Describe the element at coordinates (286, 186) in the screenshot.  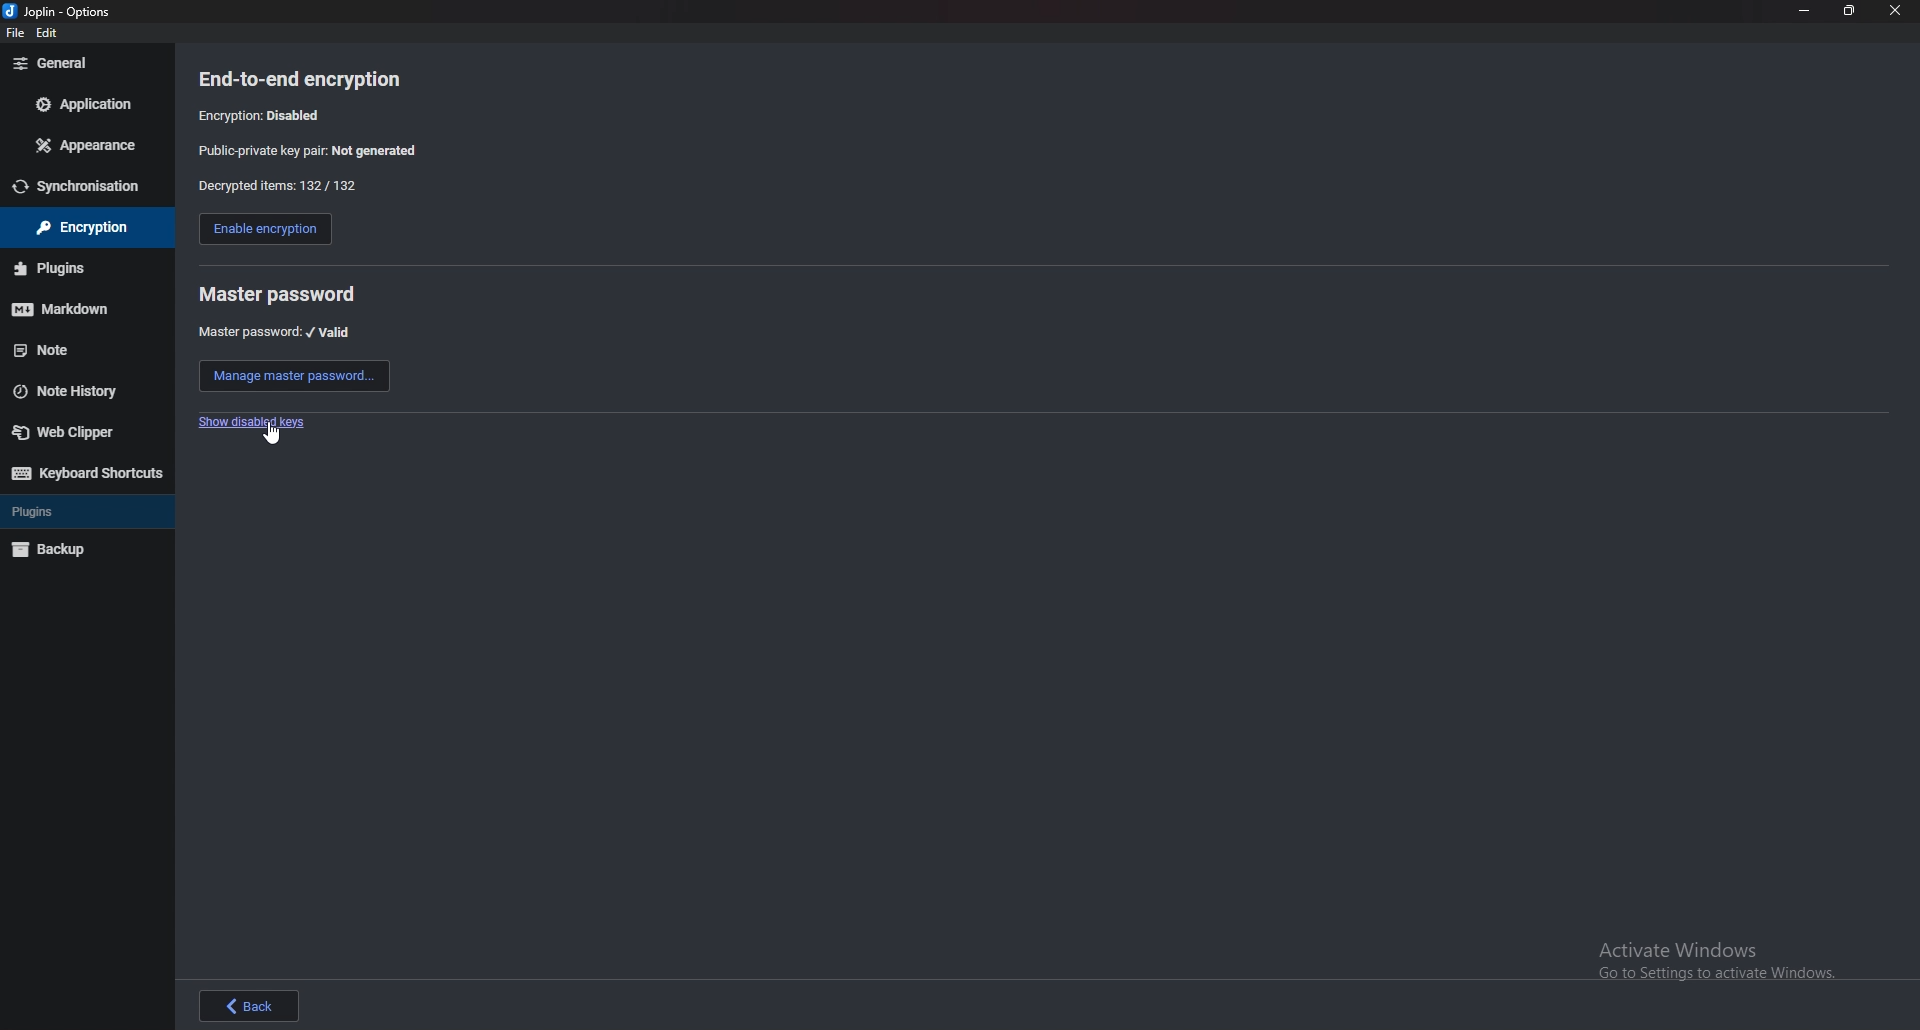
I see `decrypted items` at that location.